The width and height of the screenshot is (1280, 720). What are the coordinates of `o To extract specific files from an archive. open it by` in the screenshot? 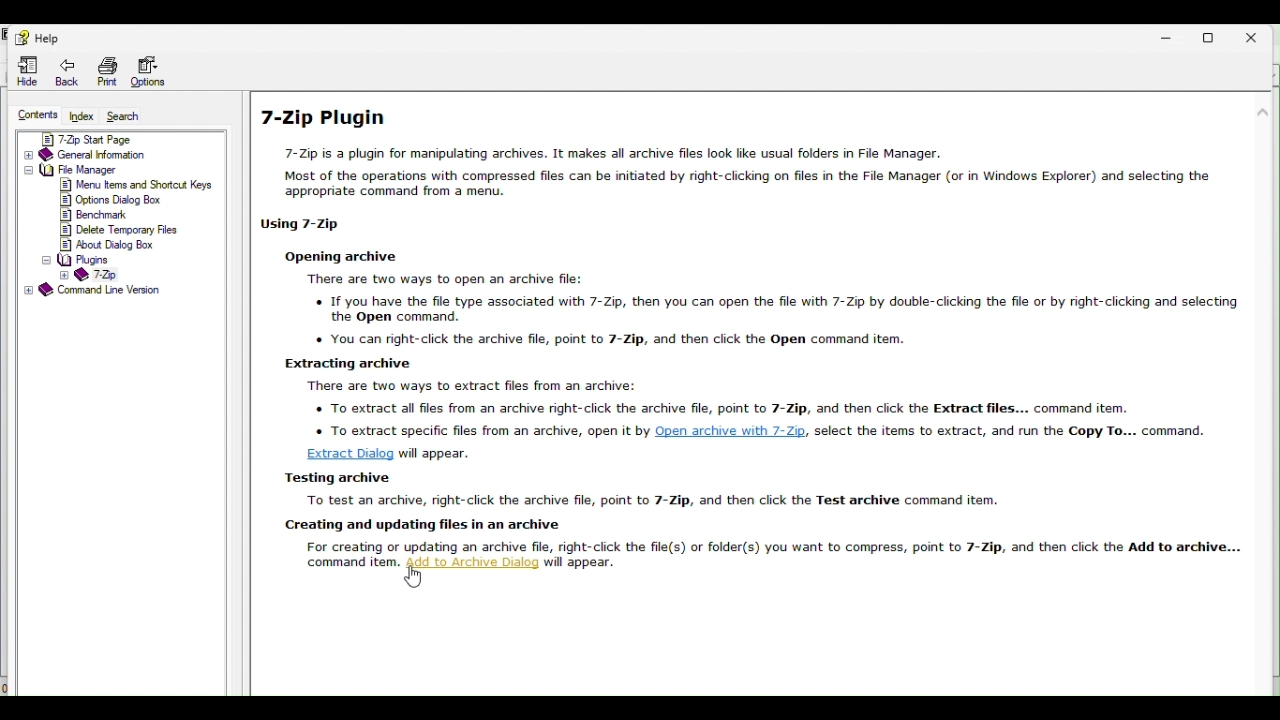 It's located at (478, 428).